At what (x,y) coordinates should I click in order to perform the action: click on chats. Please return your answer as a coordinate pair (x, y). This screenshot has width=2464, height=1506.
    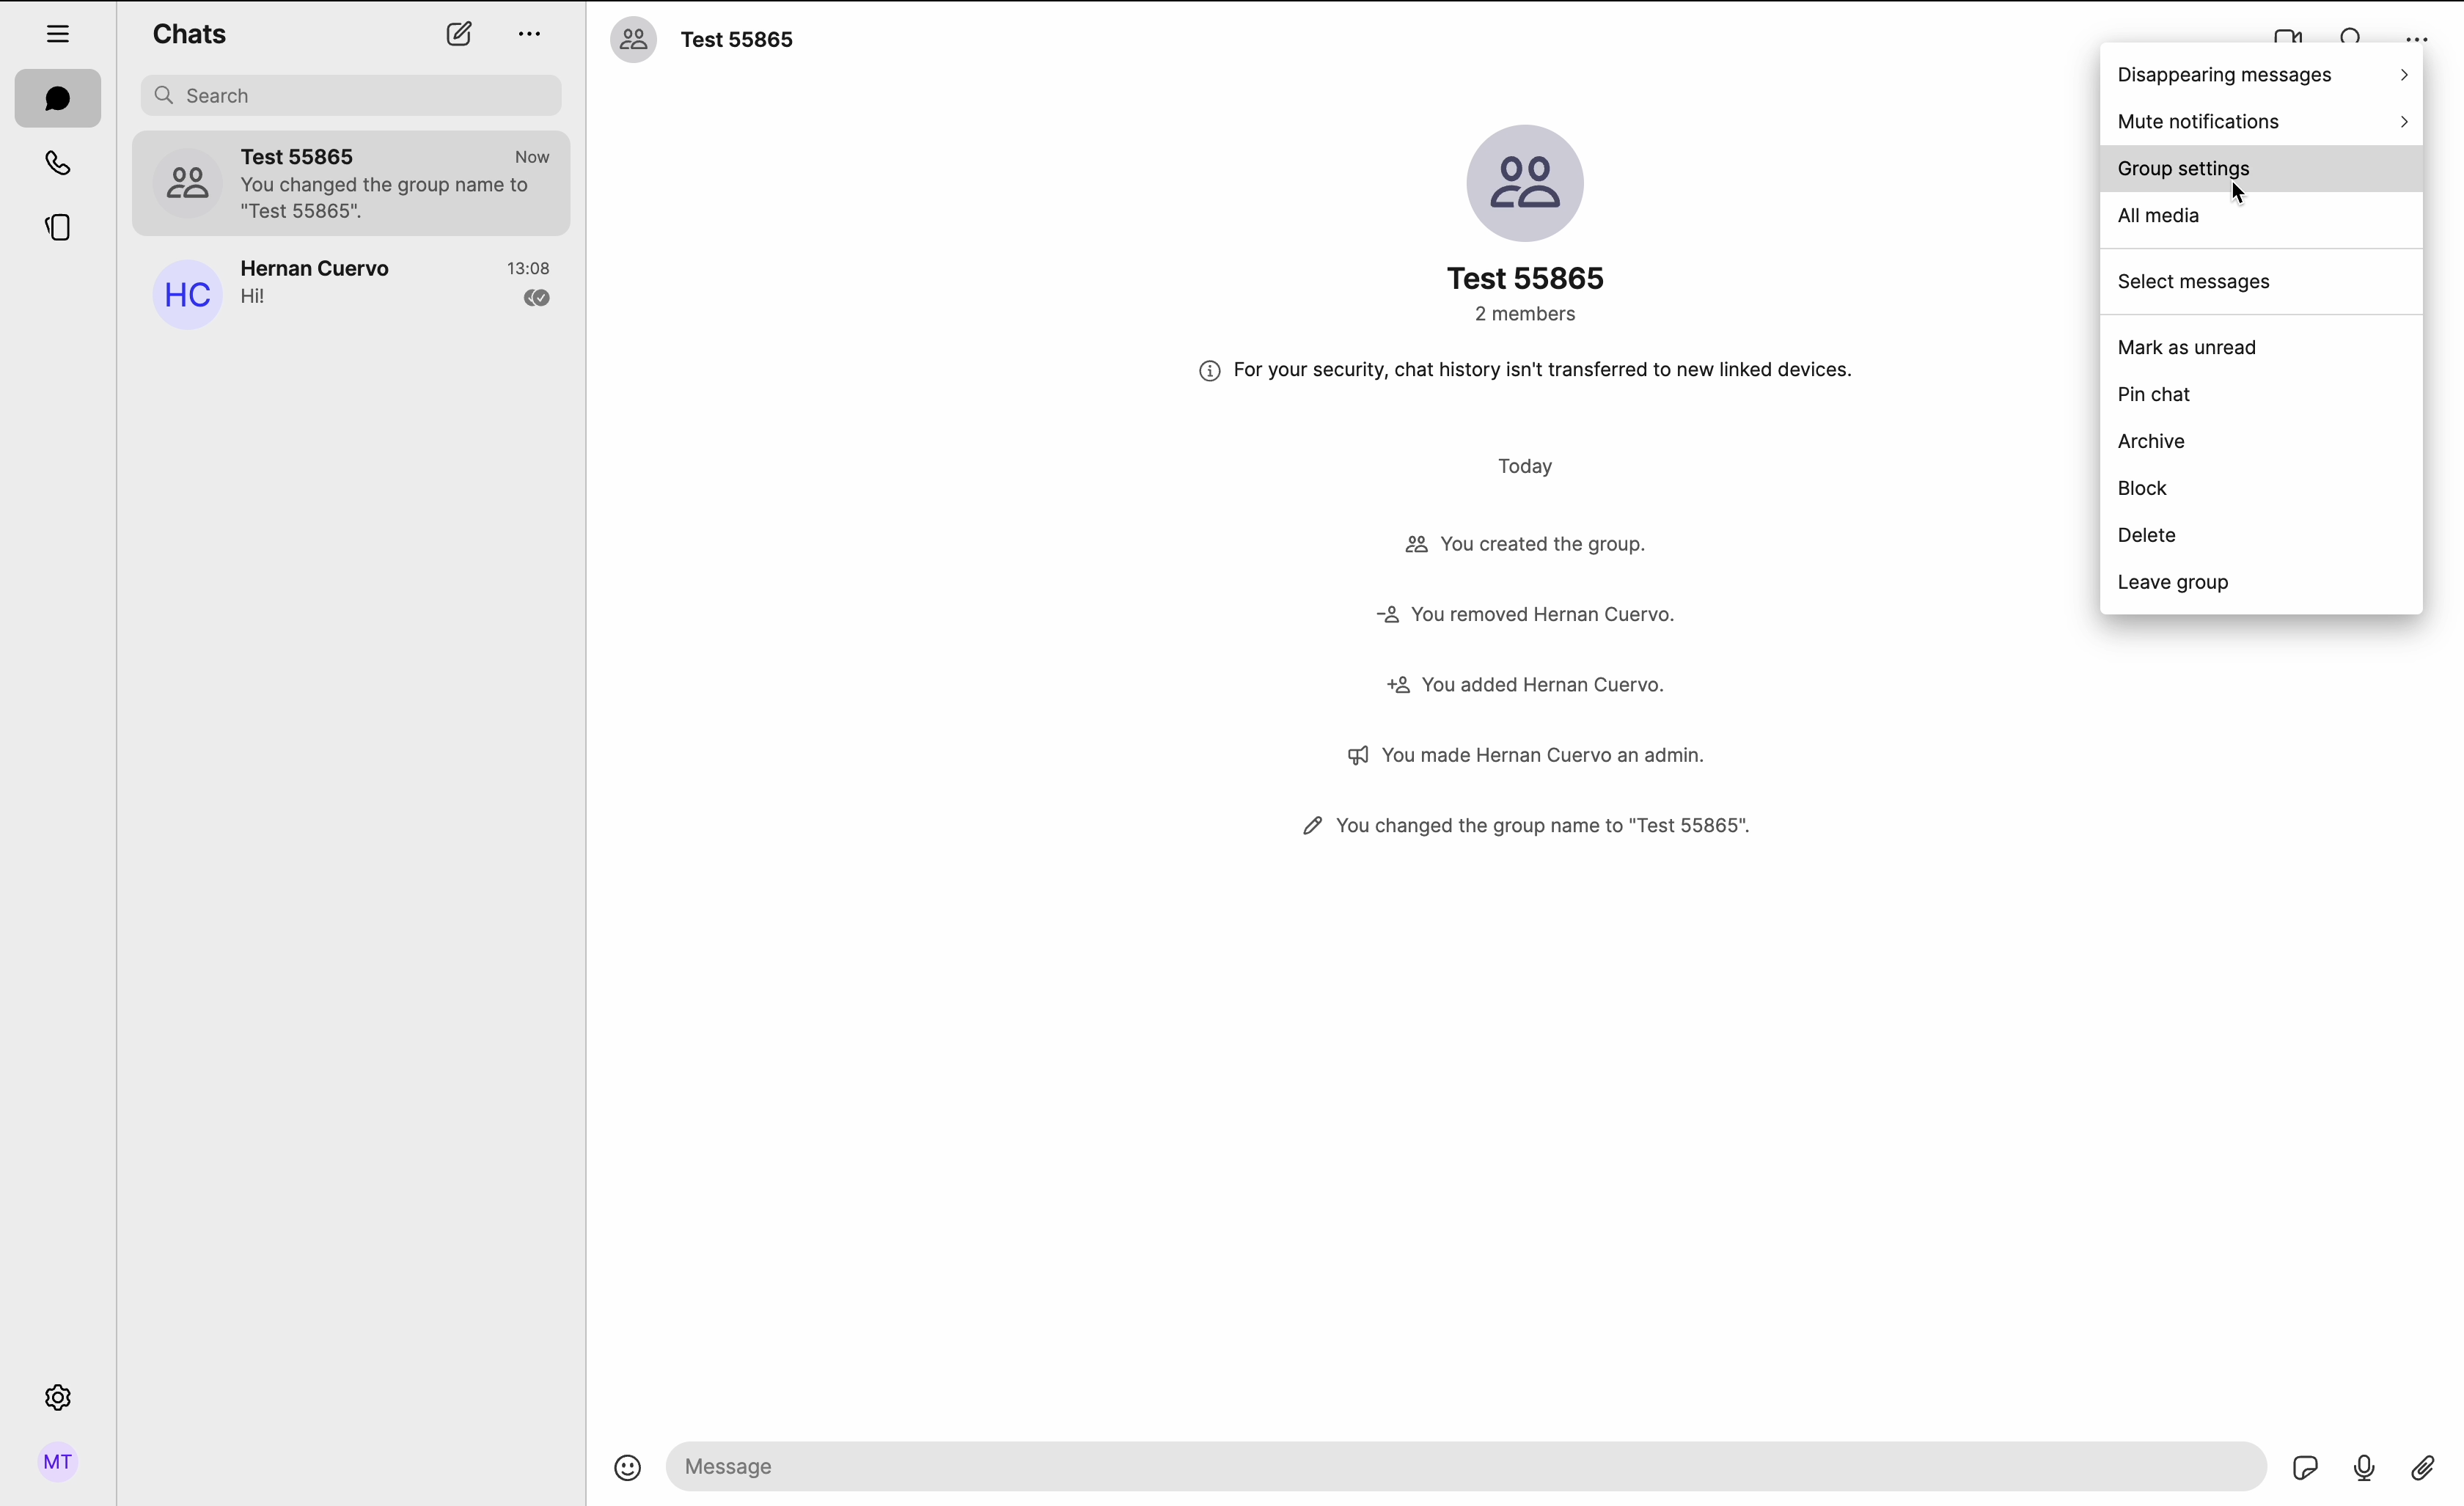
    Looking at the image, I should click on (189, 32).